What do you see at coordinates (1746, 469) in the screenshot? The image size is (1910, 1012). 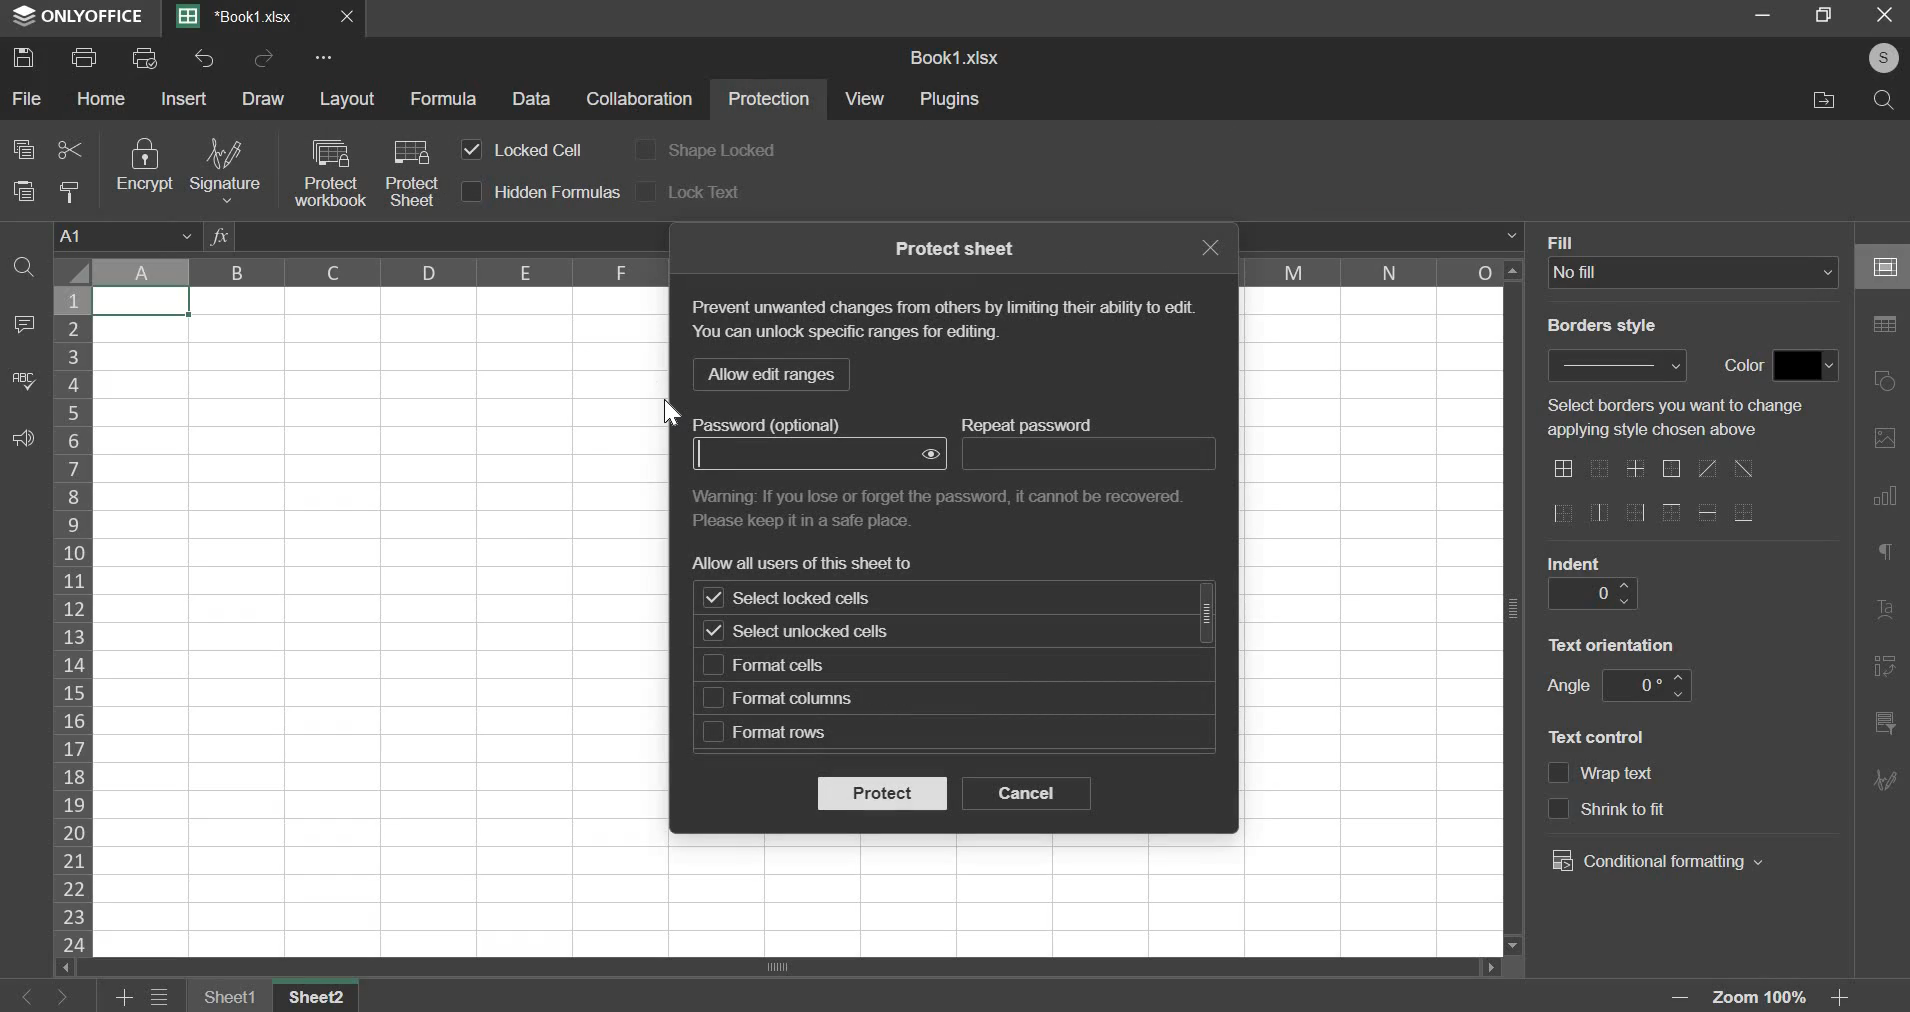 I see `border options` at bounding box center [1746, 469].